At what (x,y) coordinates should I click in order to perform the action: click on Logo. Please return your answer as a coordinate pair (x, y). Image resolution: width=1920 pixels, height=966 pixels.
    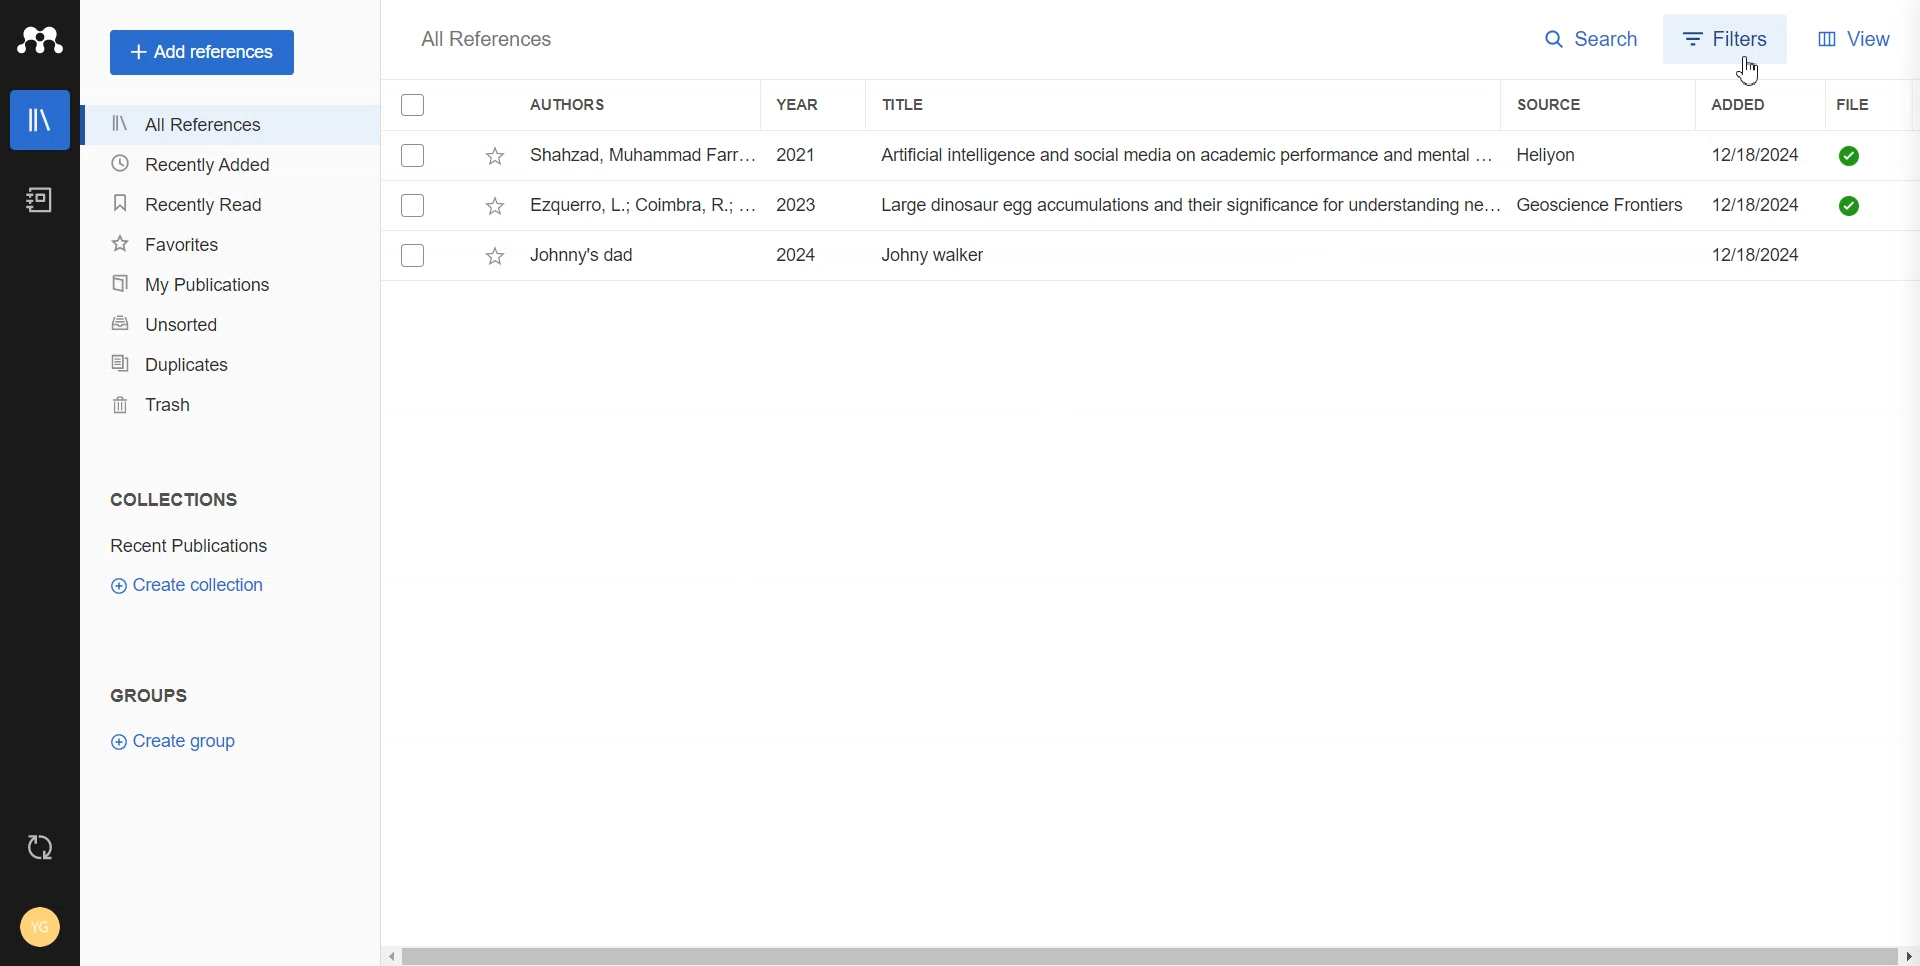
    Looking at the image, I should click on (39, 39).